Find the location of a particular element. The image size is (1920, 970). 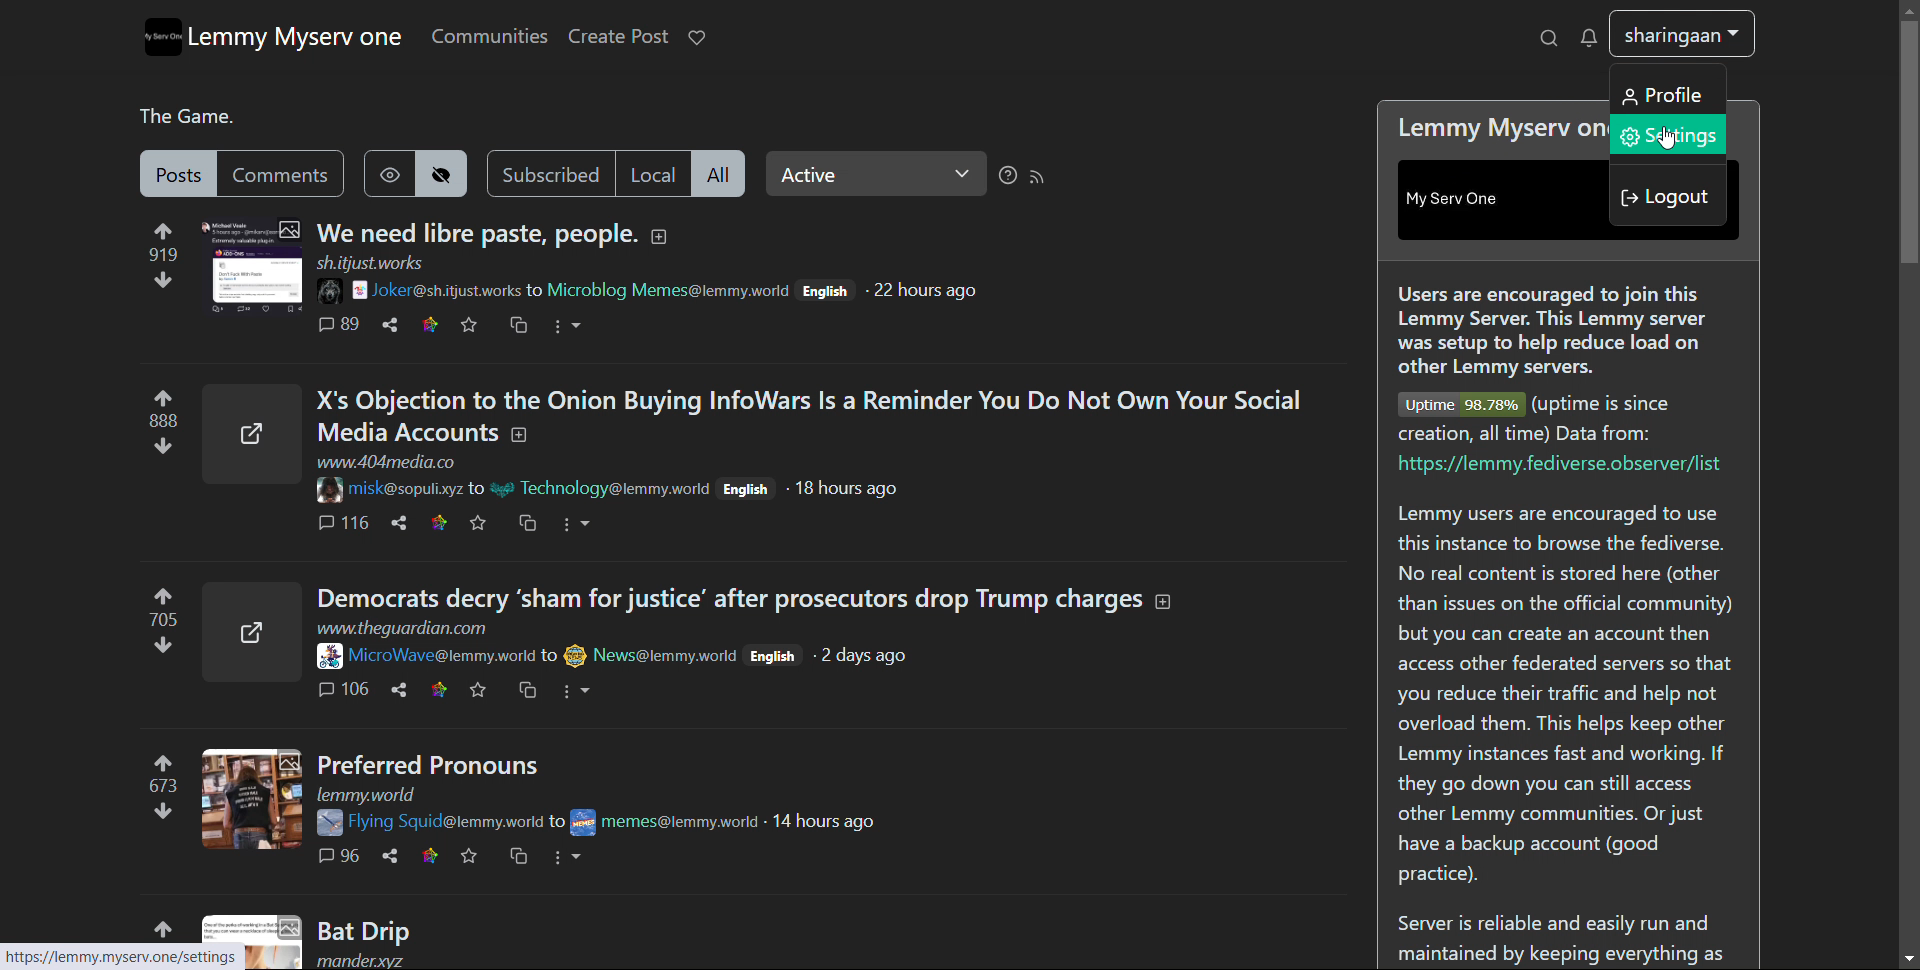

hide hidden posts is located at coordinates (440, 174).